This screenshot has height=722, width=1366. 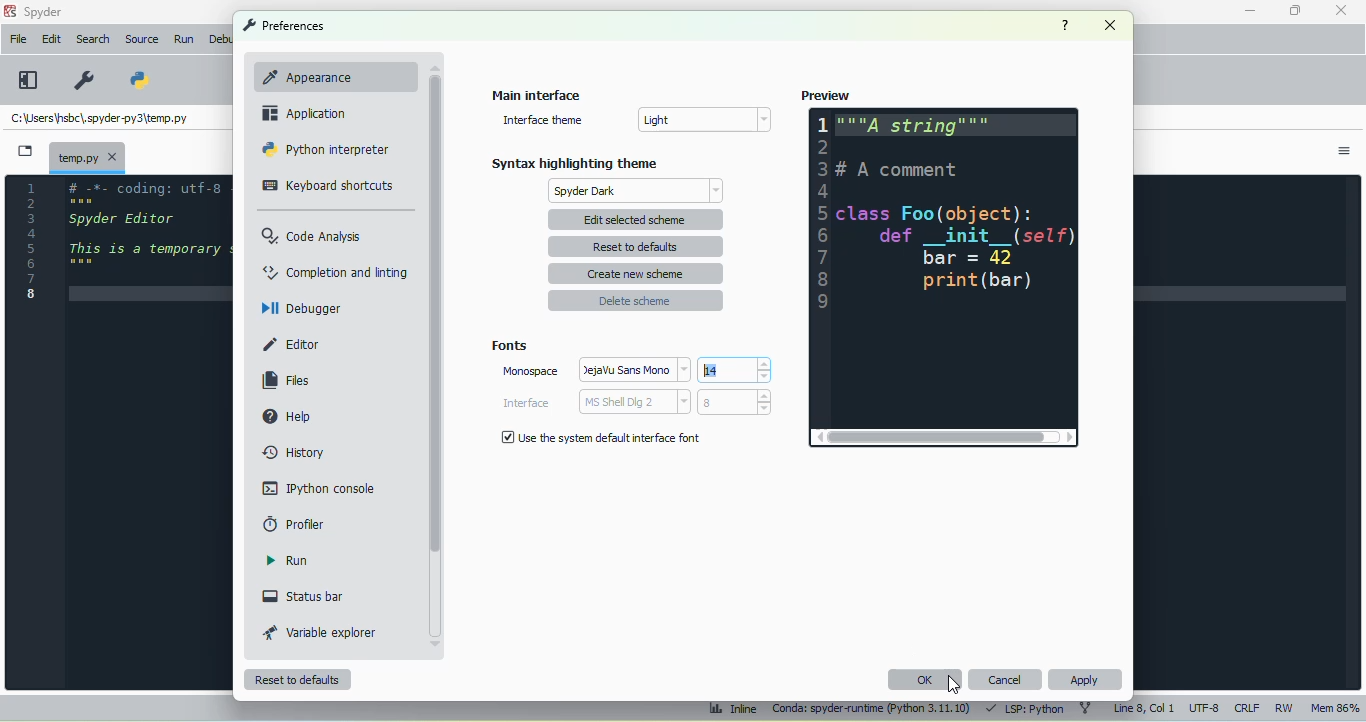 I want to click on logo, so click(x=9, y=11).